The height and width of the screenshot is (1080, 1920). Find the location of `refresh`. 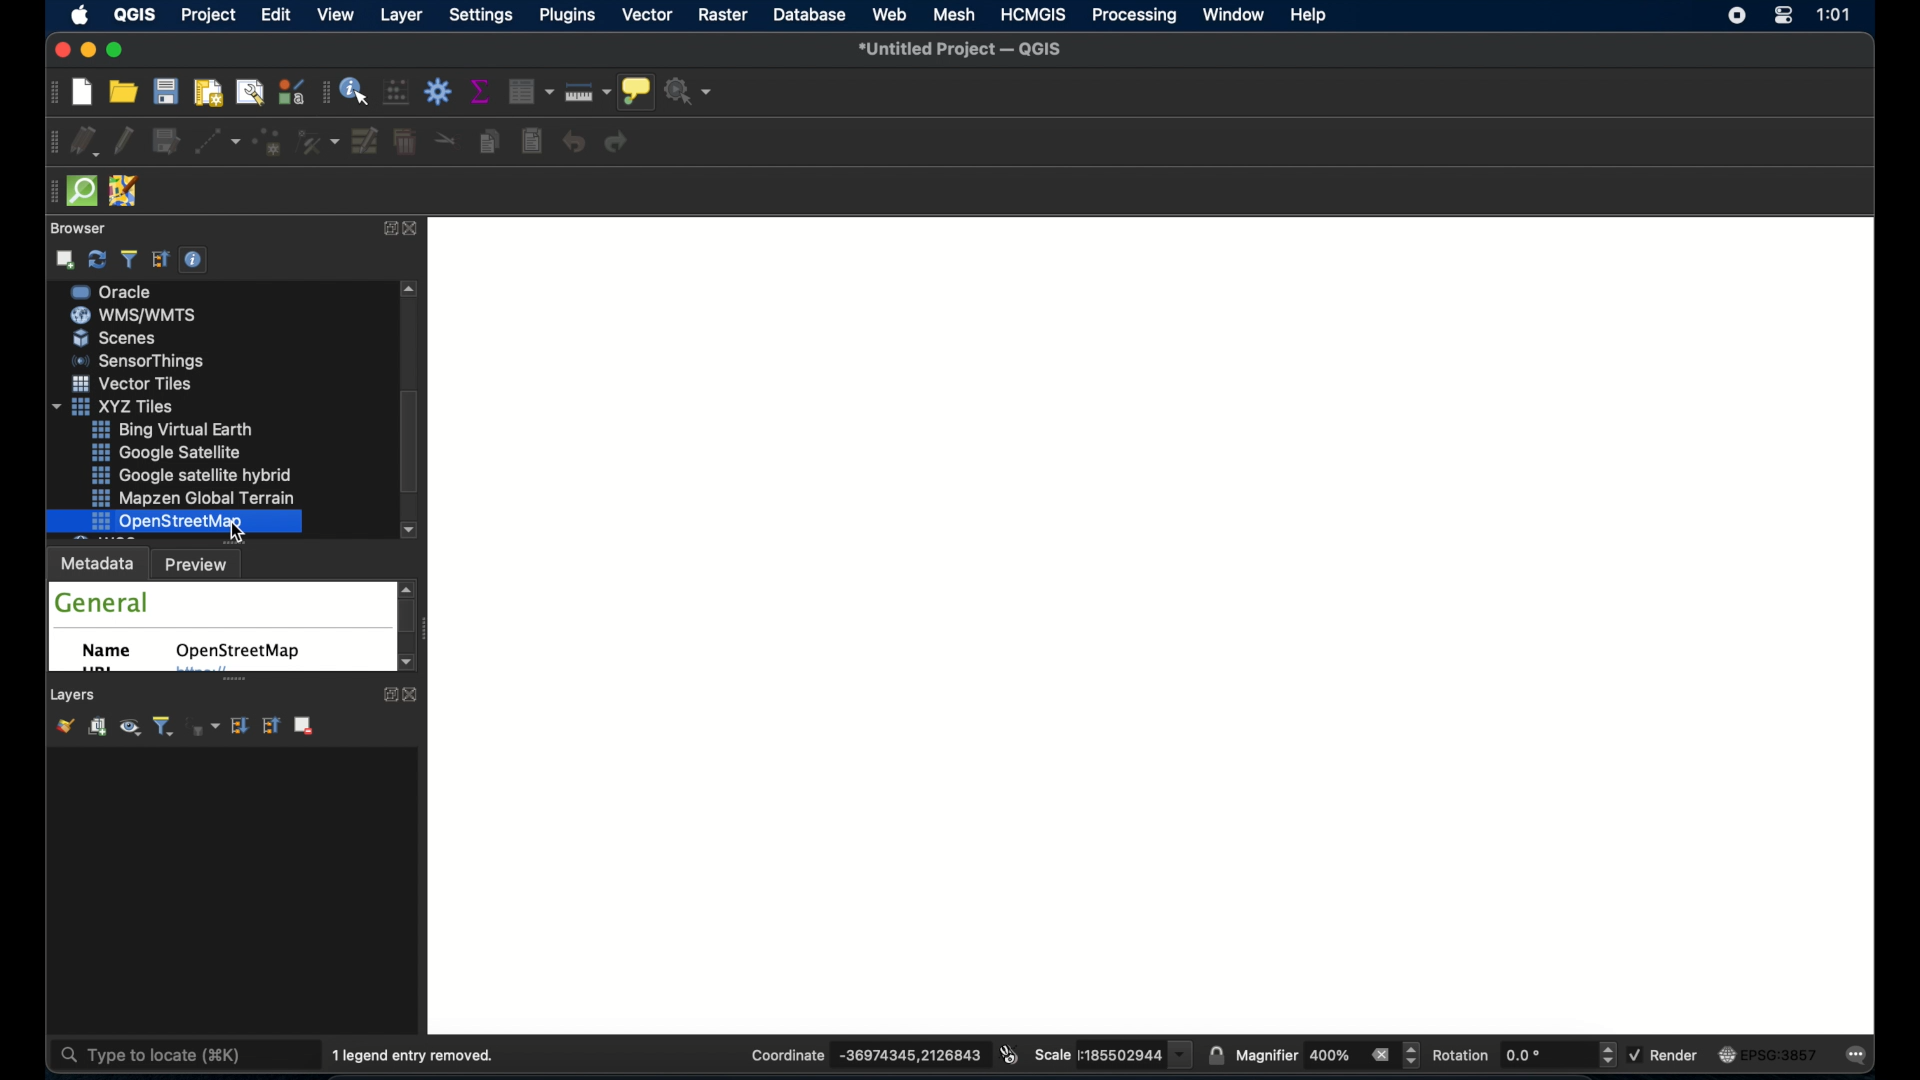

refresh is located at coordinates (99, 260).